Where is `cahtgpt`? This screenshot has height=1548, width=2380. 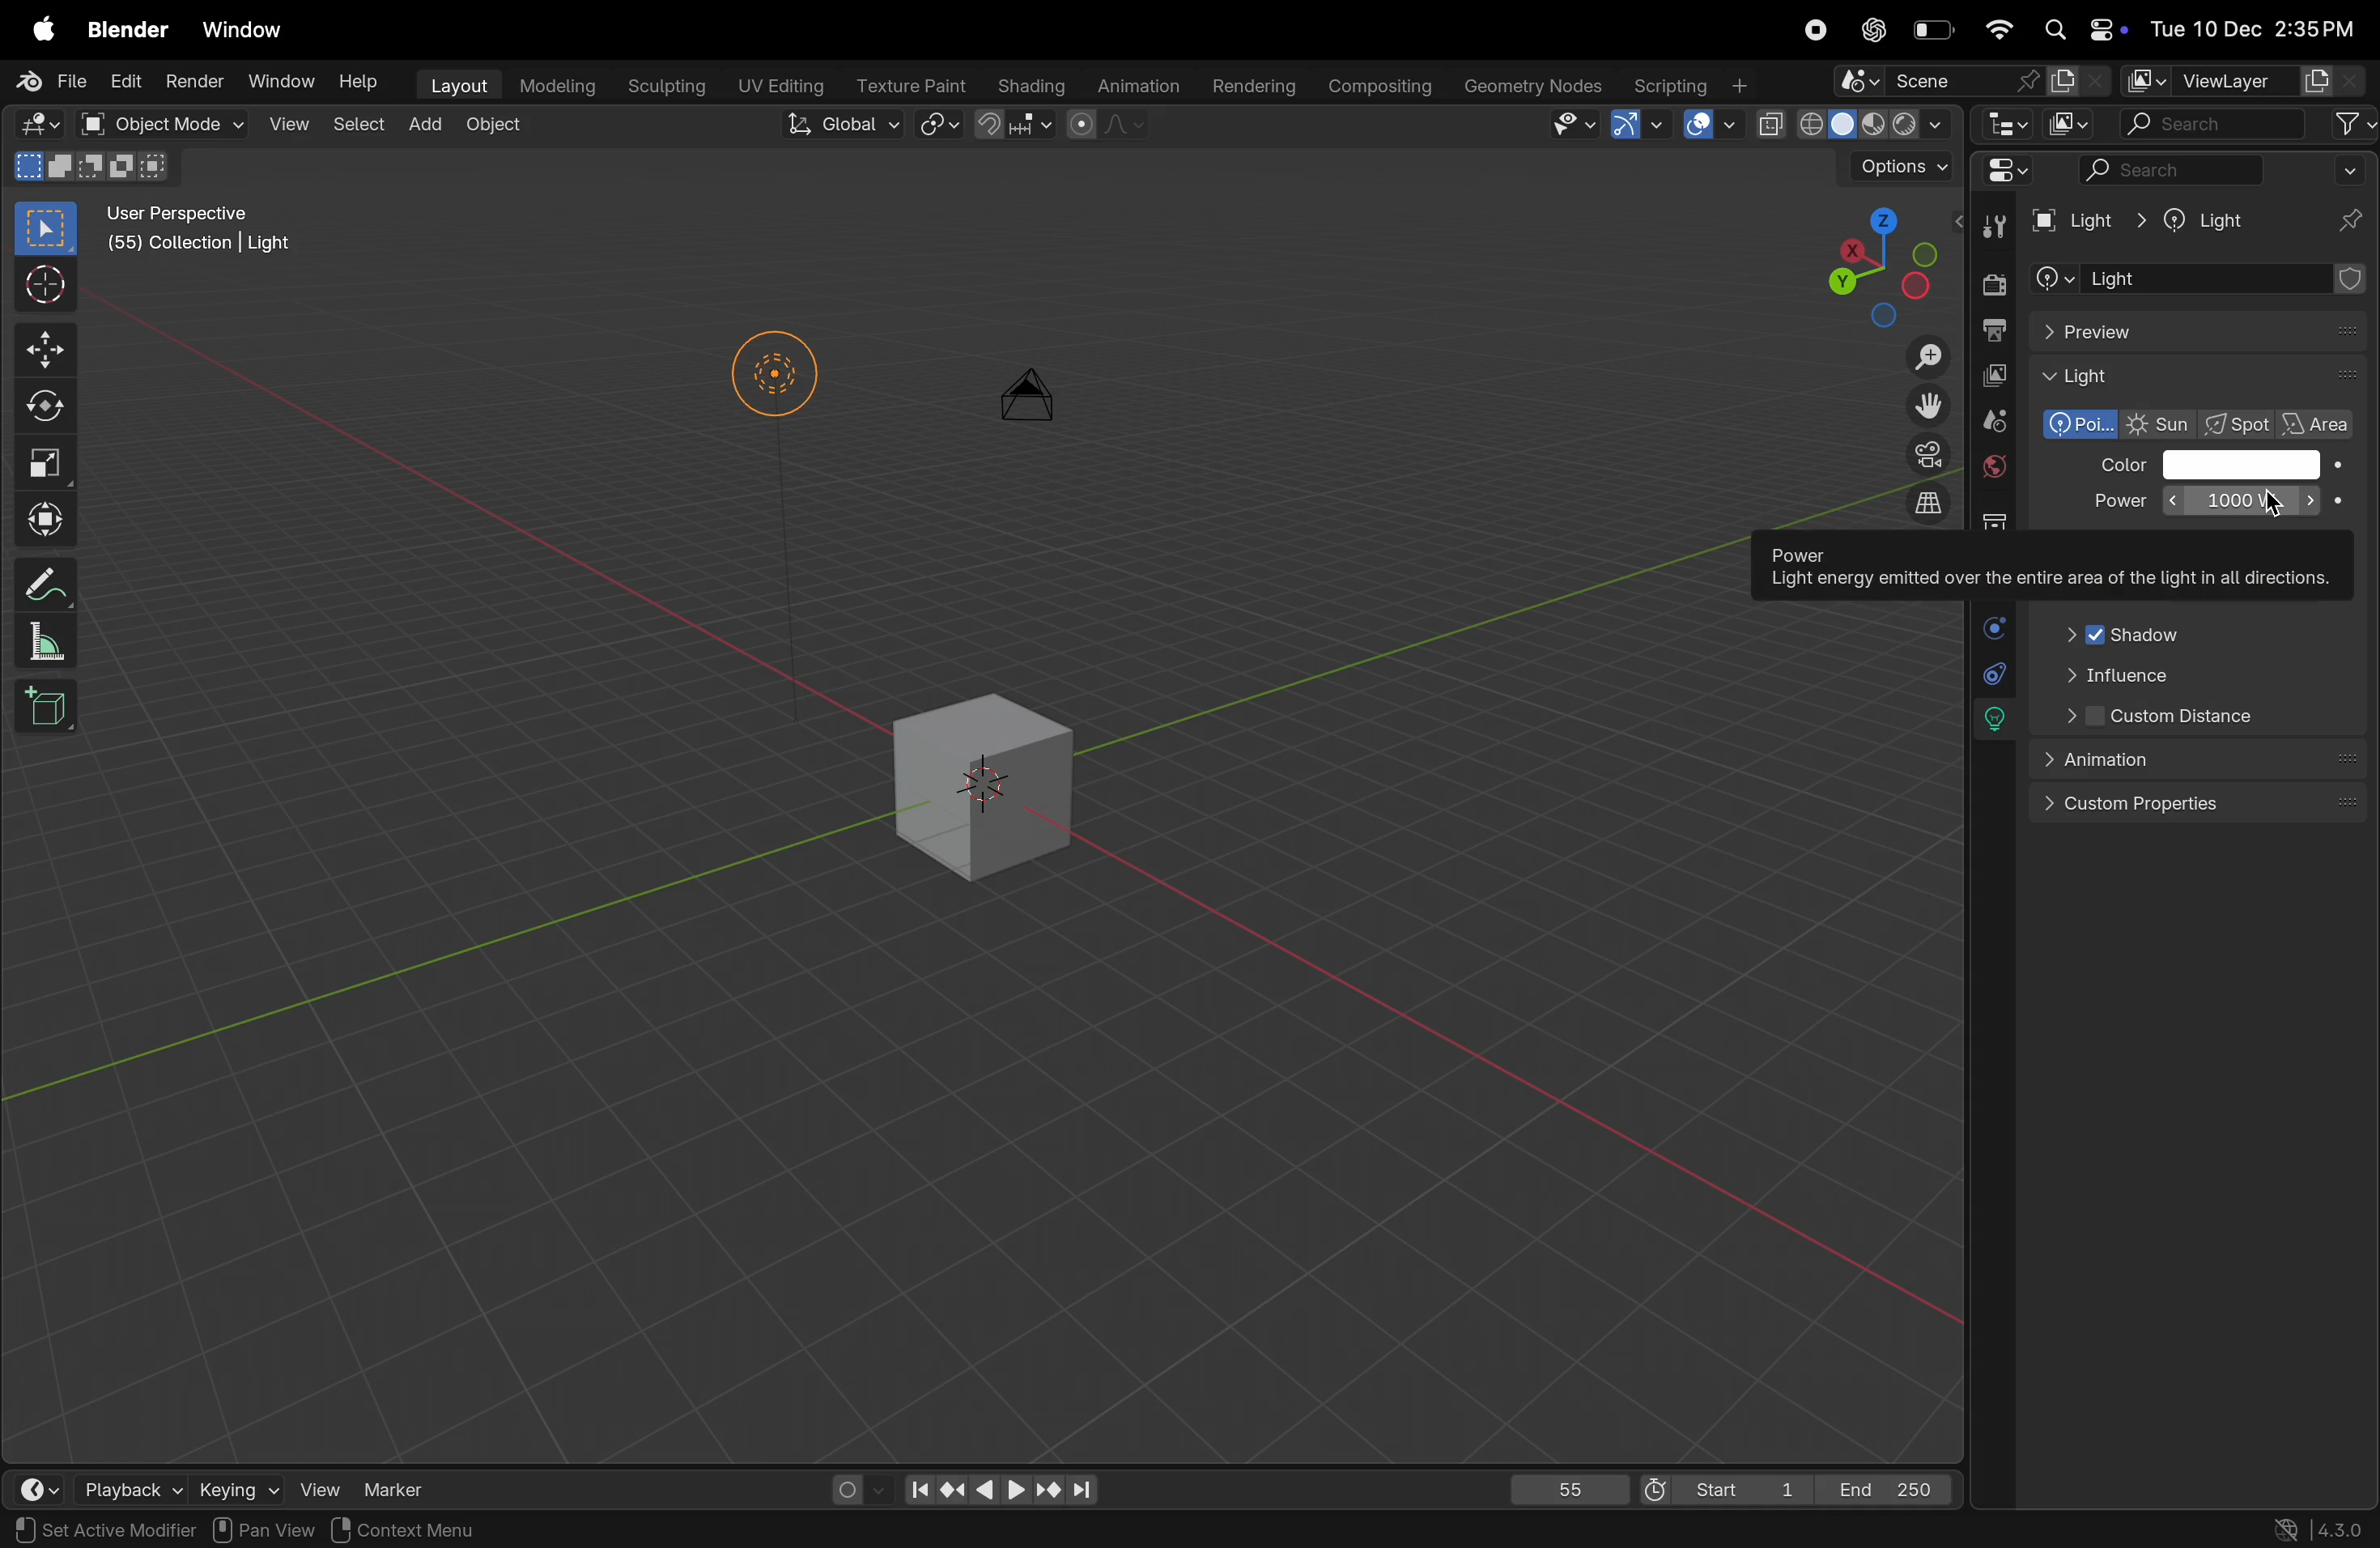 cahtgpt is located at coordinates (1872, 30).